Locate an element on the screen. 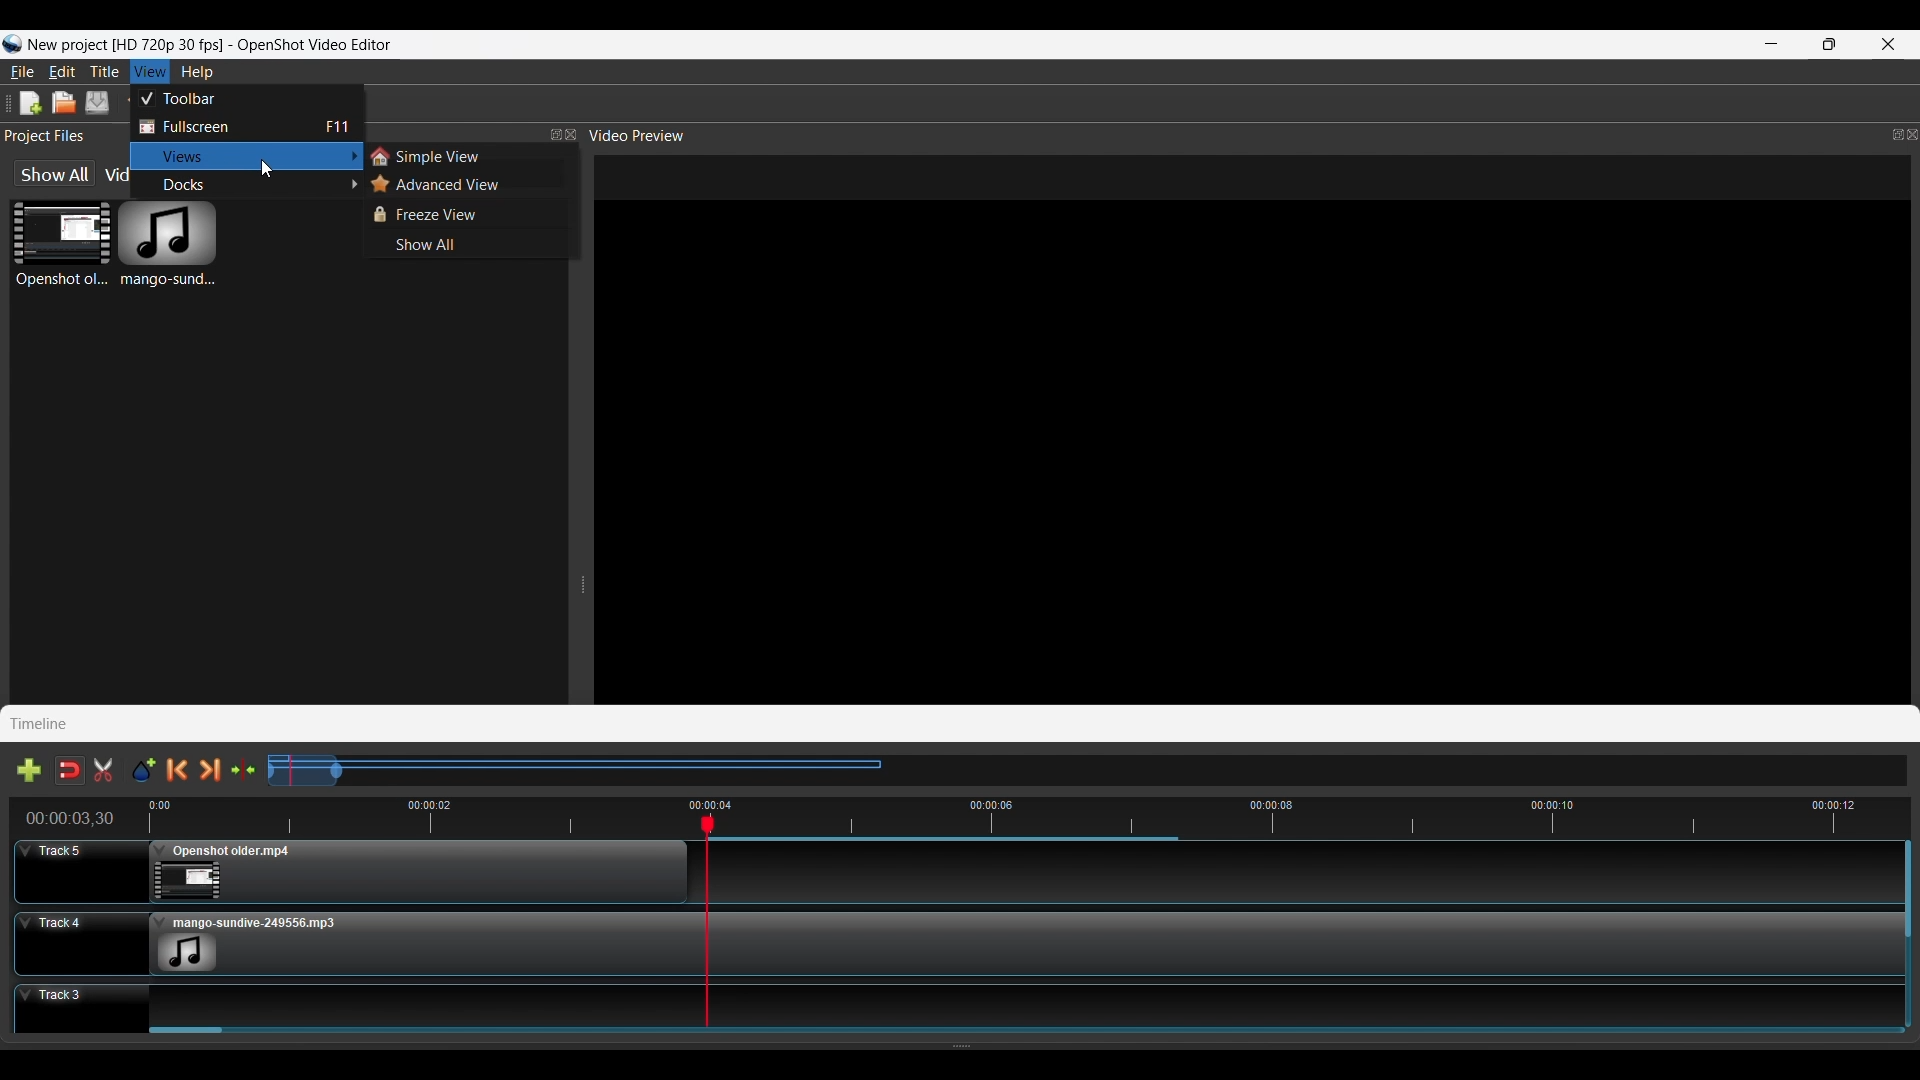 The image size is (1920, 1080). Close is located at coordinates (570, 134).